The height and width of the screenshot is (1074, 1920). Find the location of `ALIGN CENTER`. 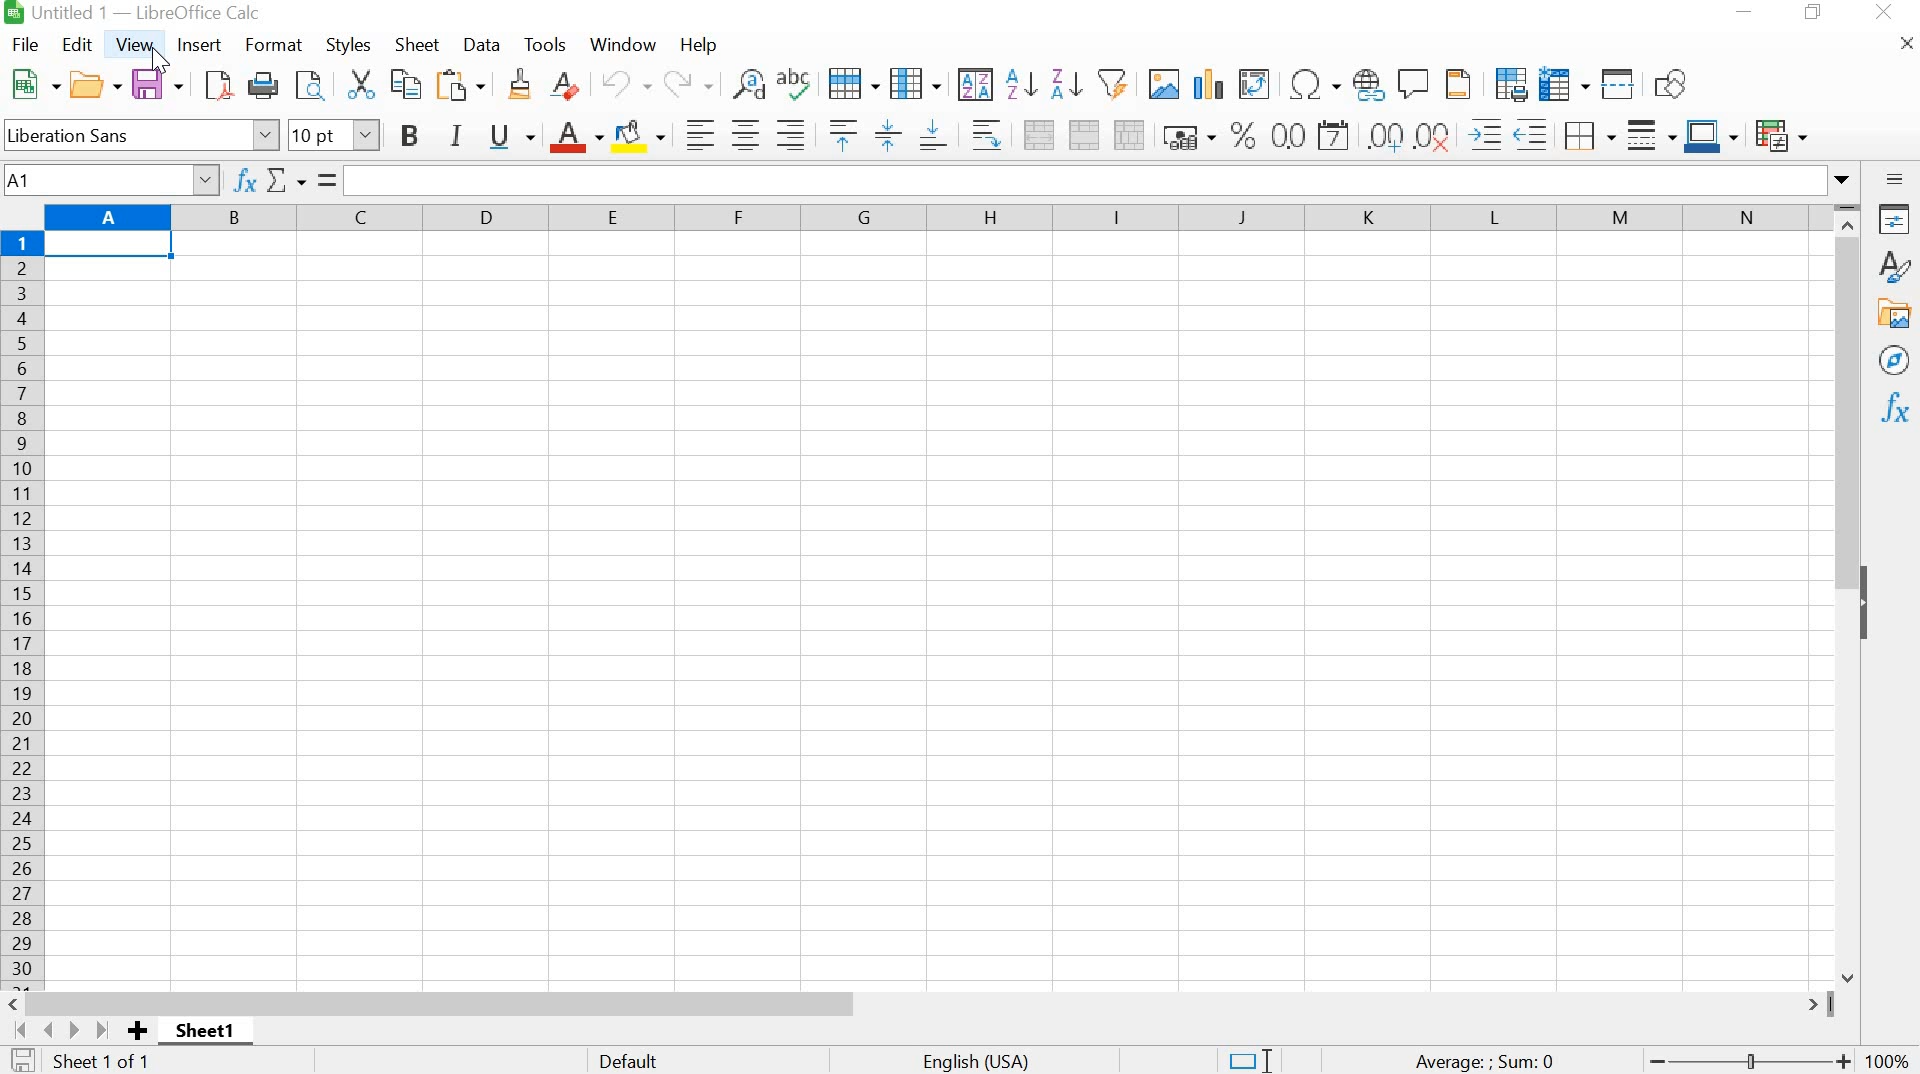

ALIGN CENTER is located at coordinates (744, 136).